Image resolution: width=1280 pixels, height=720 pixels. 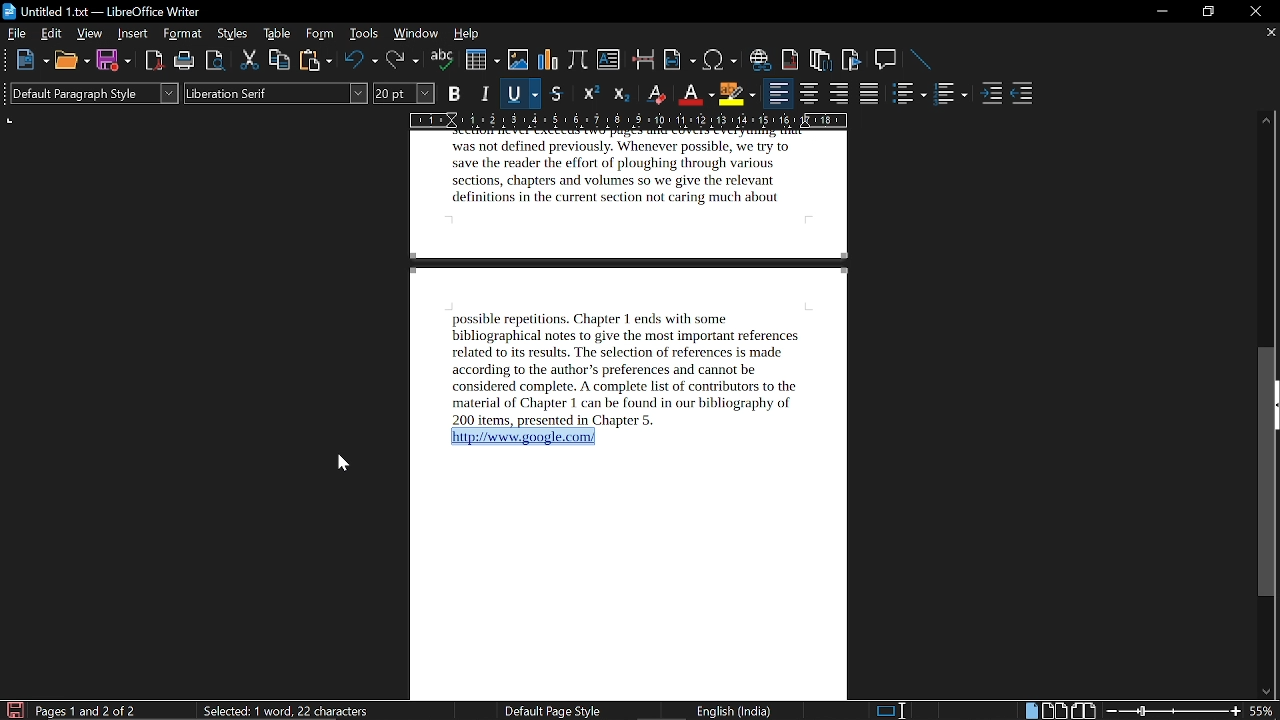 I want to click on superscript, so click(x=590, y=95).